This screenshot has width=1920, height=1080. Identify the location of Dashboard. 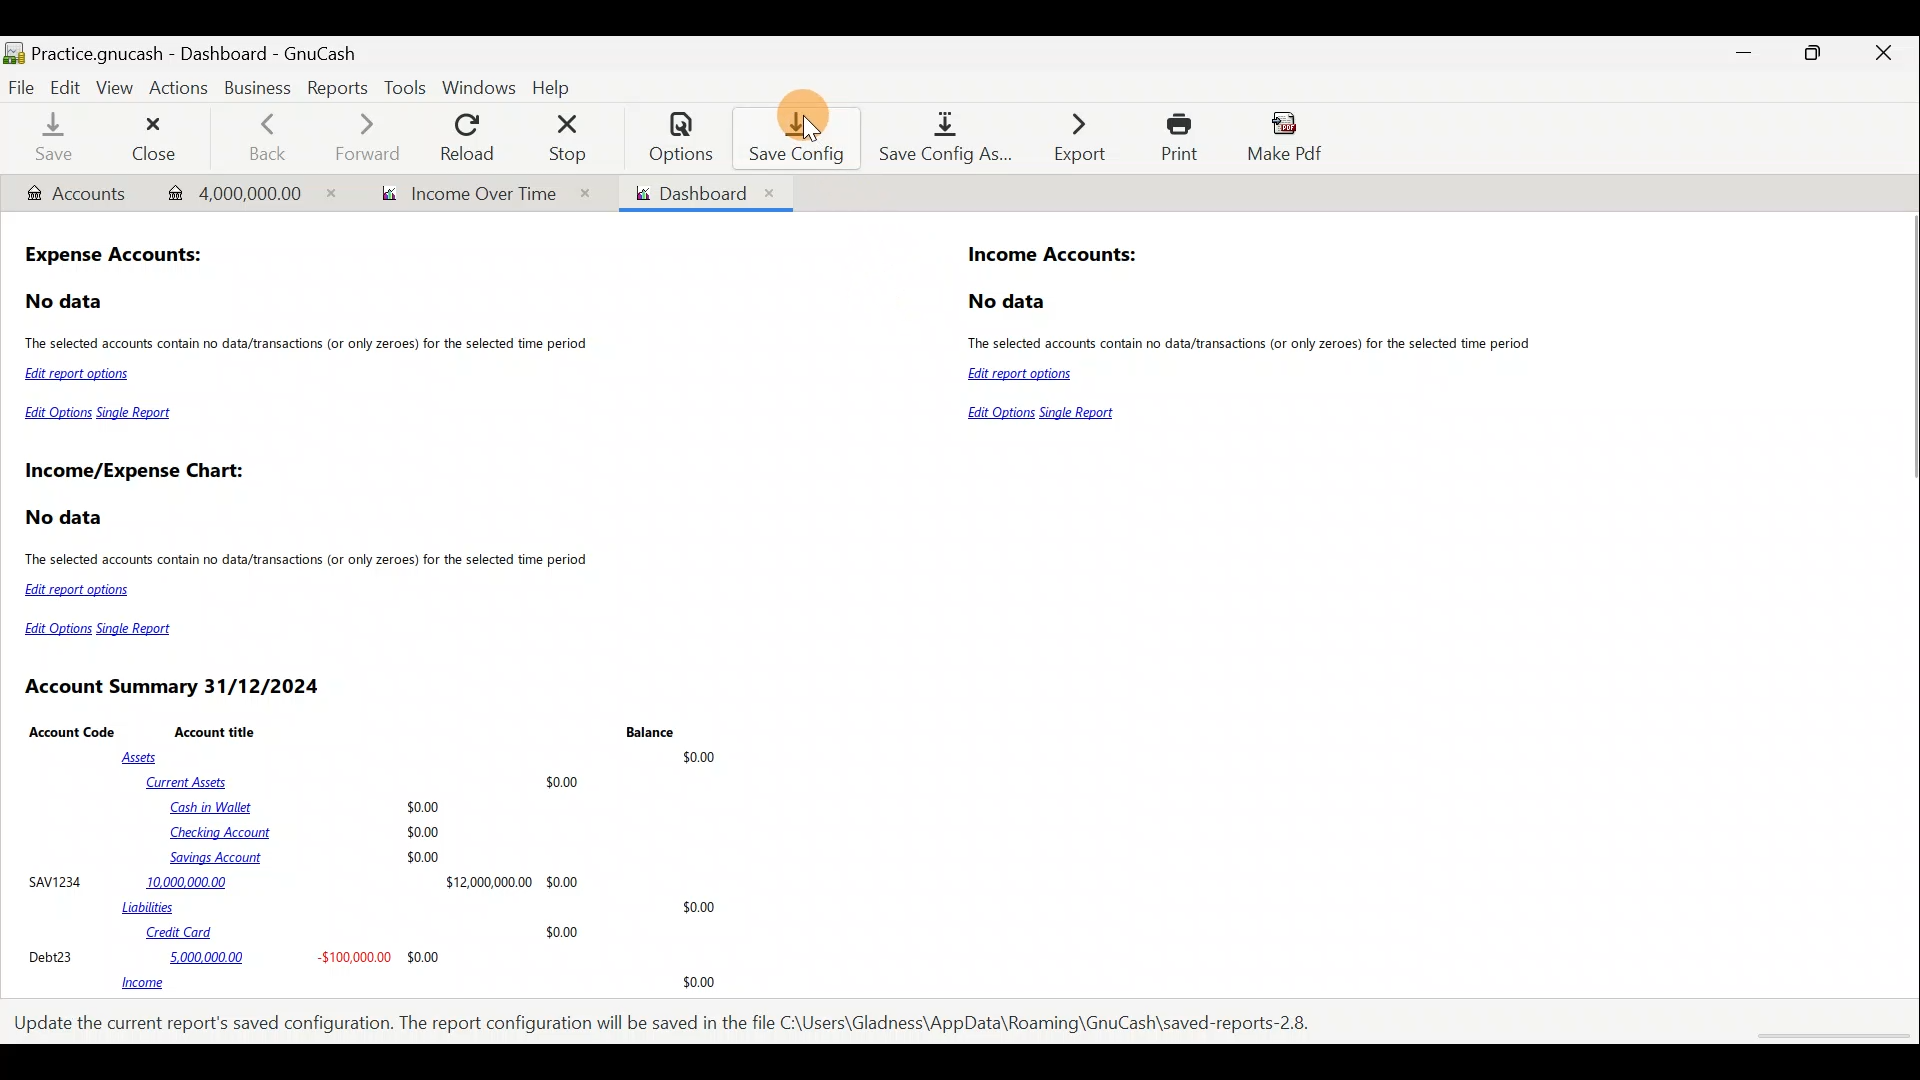
(704, 193).